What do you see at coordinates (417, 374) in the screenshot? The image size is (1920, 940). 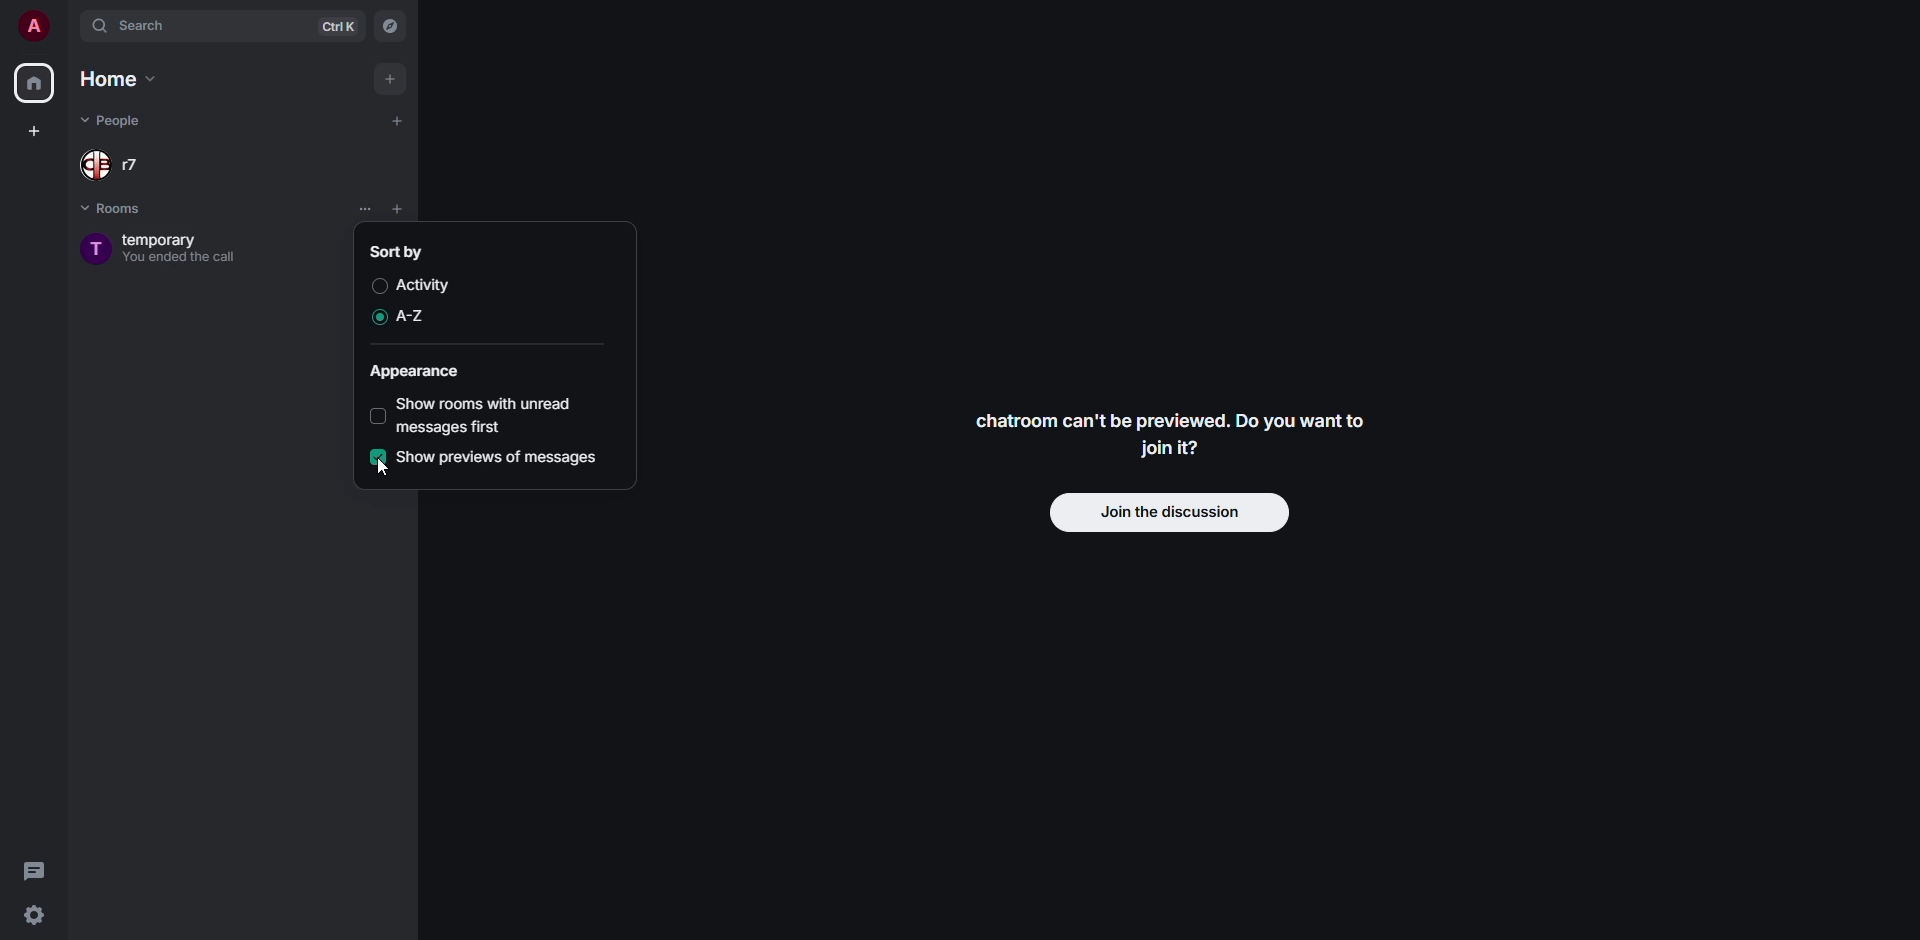 I see `appearance` at bounding box center [417, 374].